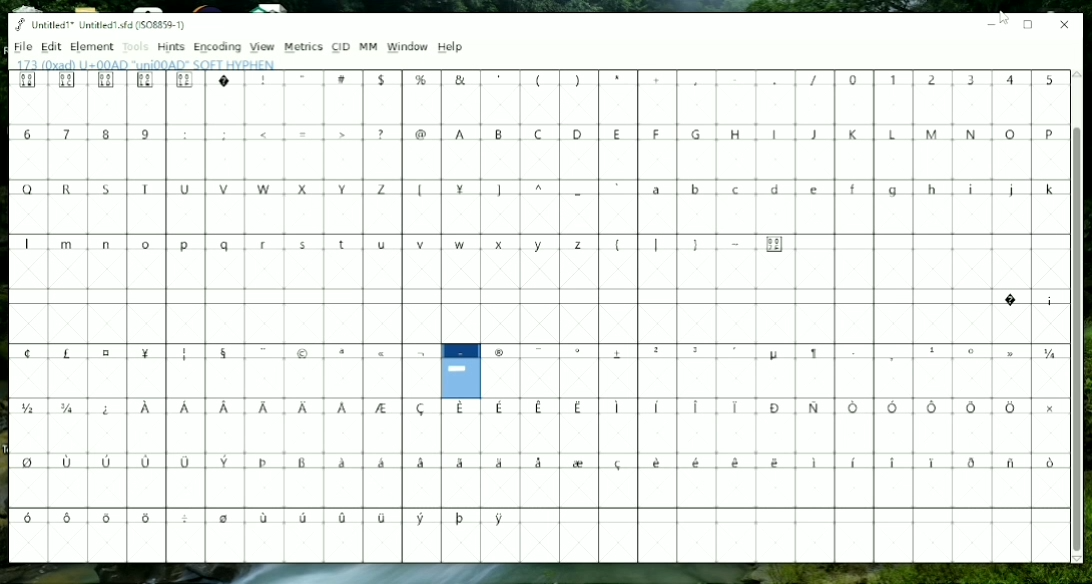  What do you see at coordinates (218, 46) in the screenshot?
I see `Encoding` at bounding box center [218, 46].